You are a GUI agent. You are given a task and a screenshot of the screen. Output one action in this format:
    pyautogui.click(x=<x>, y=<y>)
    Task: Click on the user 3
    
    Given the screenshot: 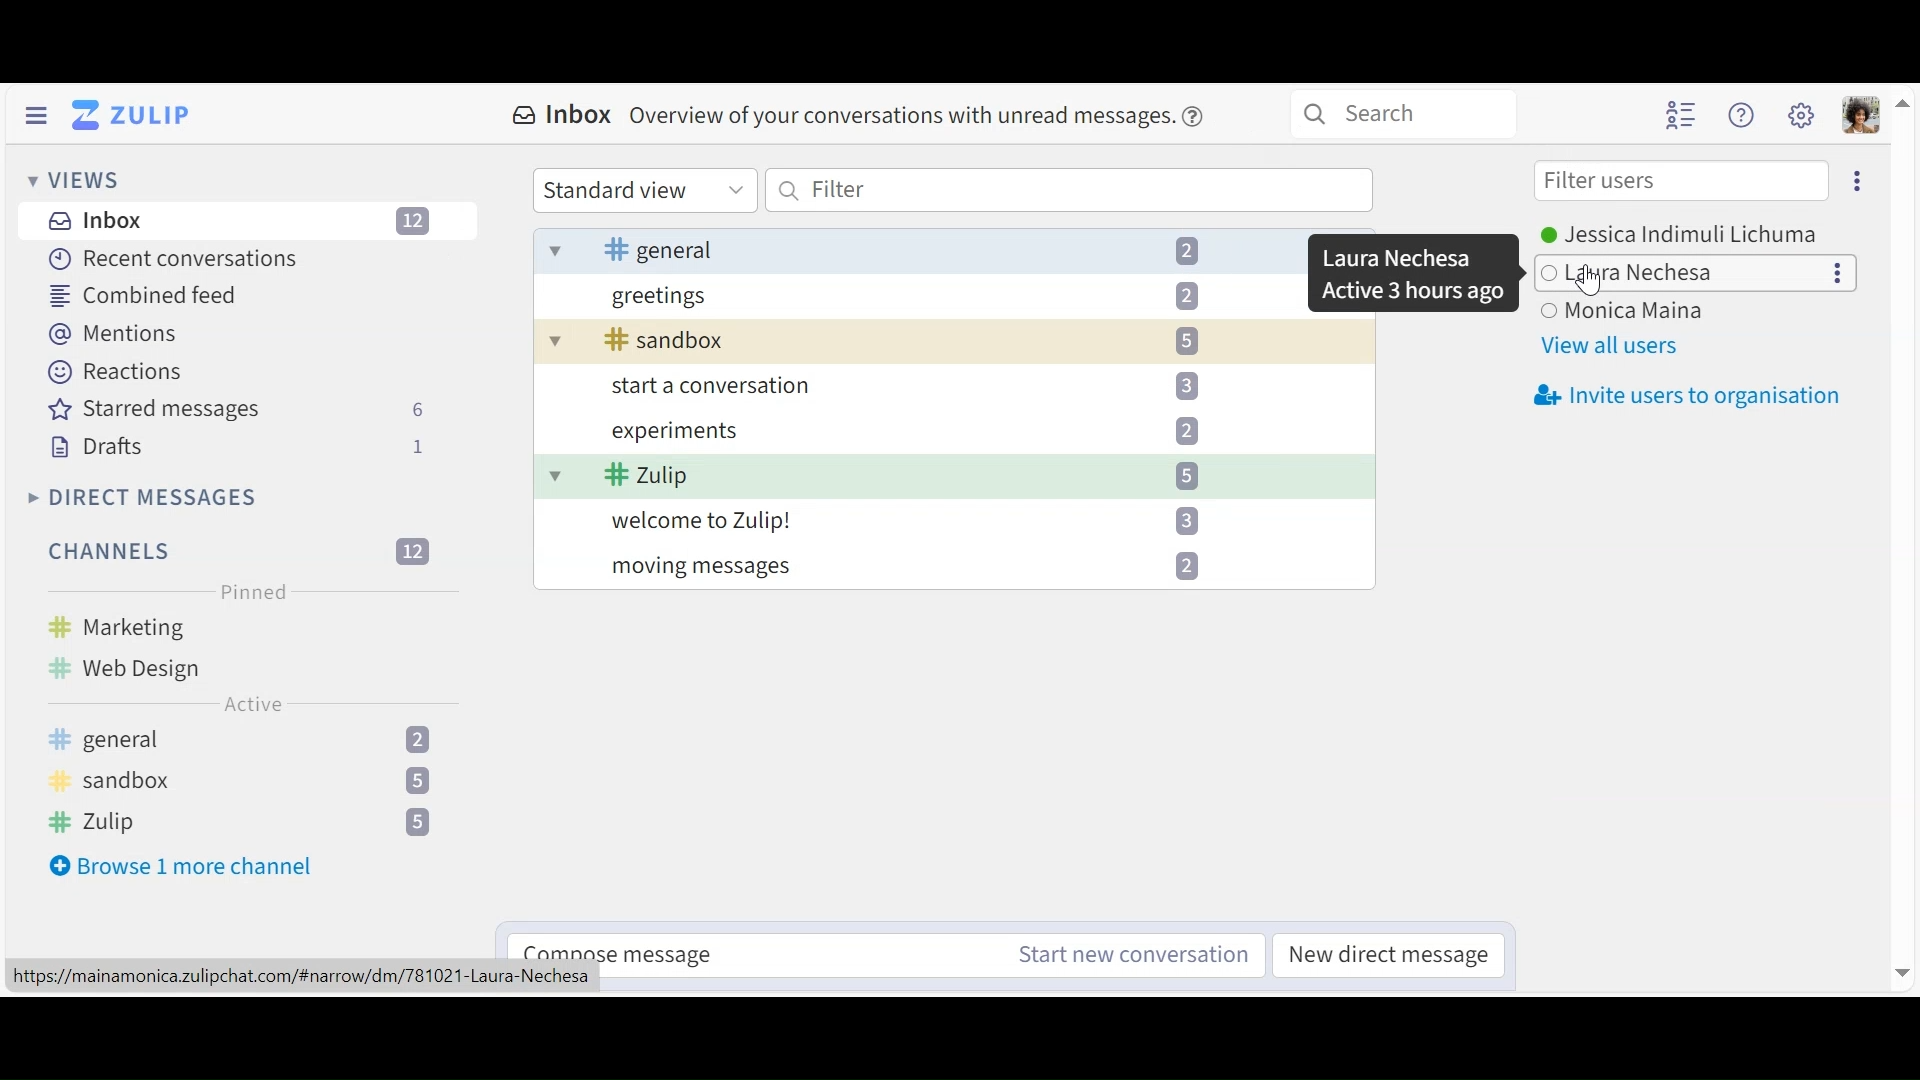 What is the action you would take?
    pyautogui.click(x=1621, y=311)
    